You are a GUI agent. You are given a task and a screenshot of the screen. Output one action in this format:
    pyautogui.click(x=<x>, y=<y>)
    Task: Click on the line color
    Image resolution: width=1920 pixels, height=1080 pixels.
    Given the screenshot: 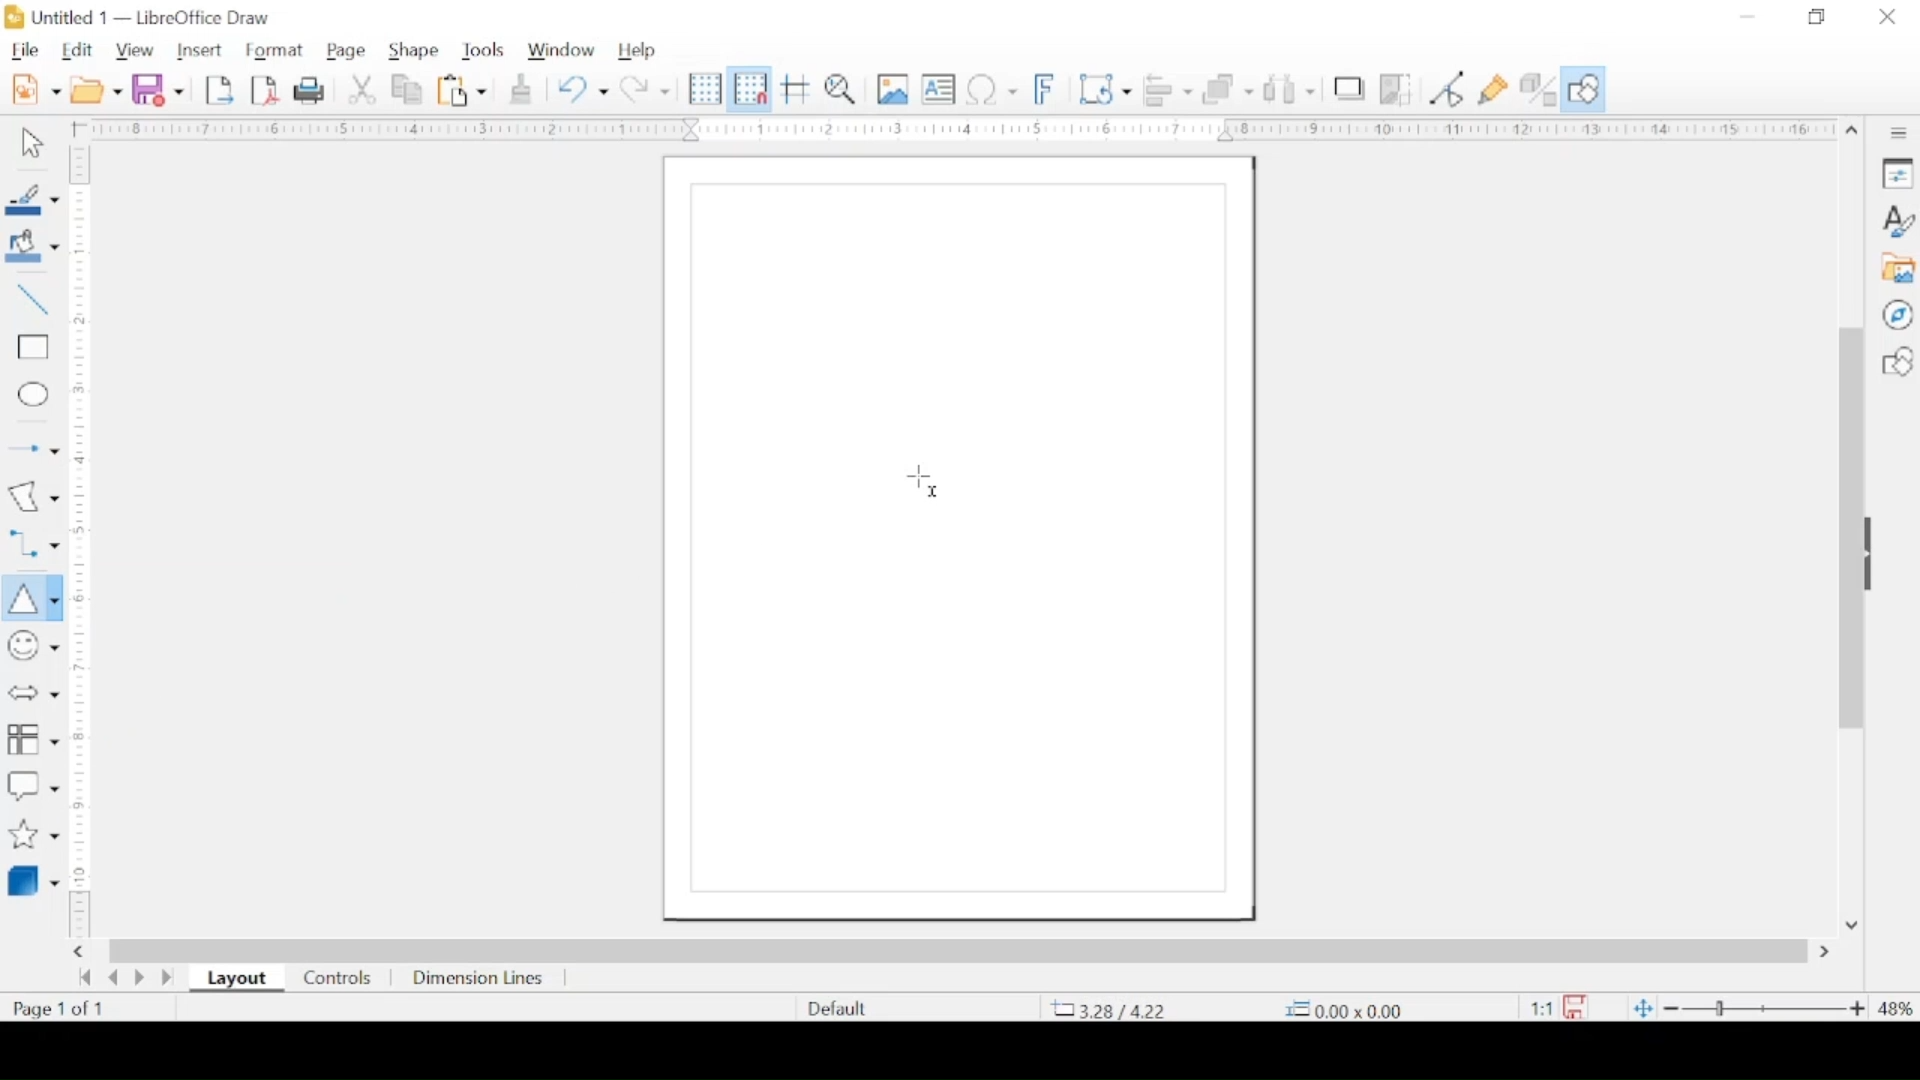 What is the action you would take?
    pyautogui.click(x=31, y=199)
    